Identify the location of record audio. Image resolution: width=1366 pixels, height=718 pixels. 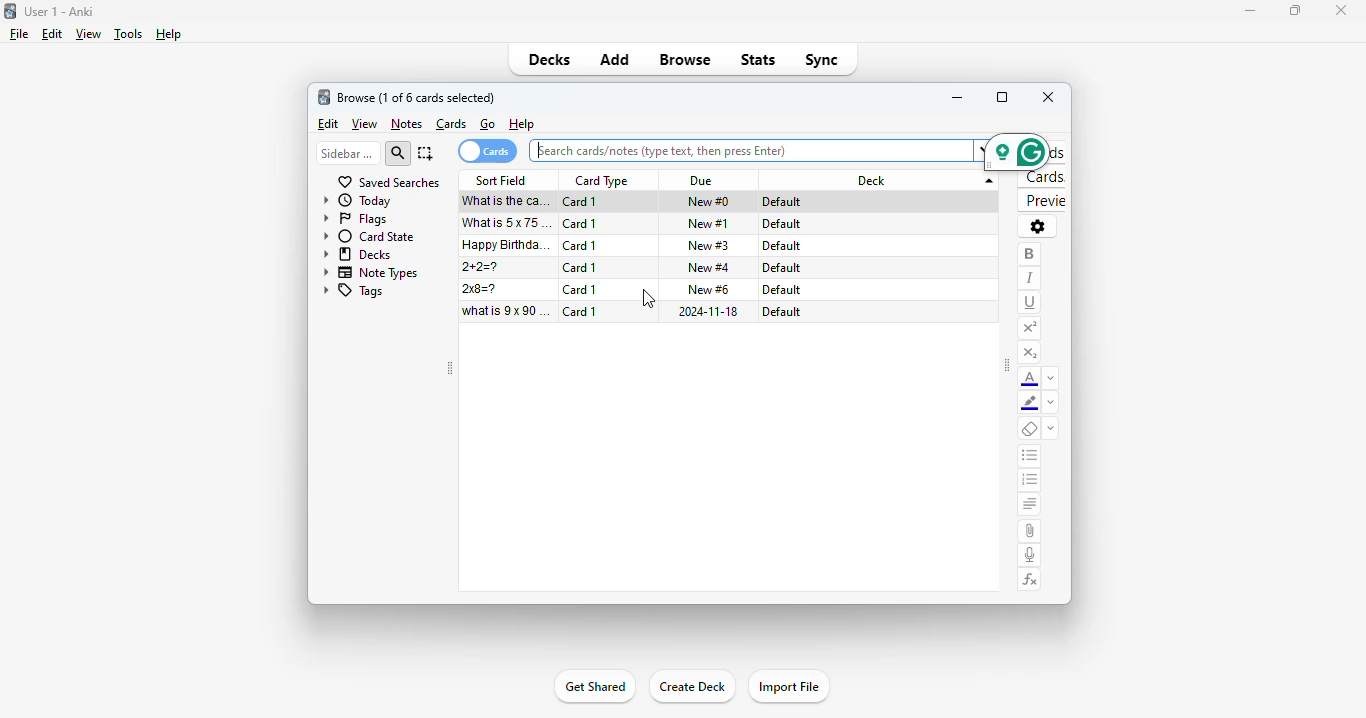
(1030, 555).